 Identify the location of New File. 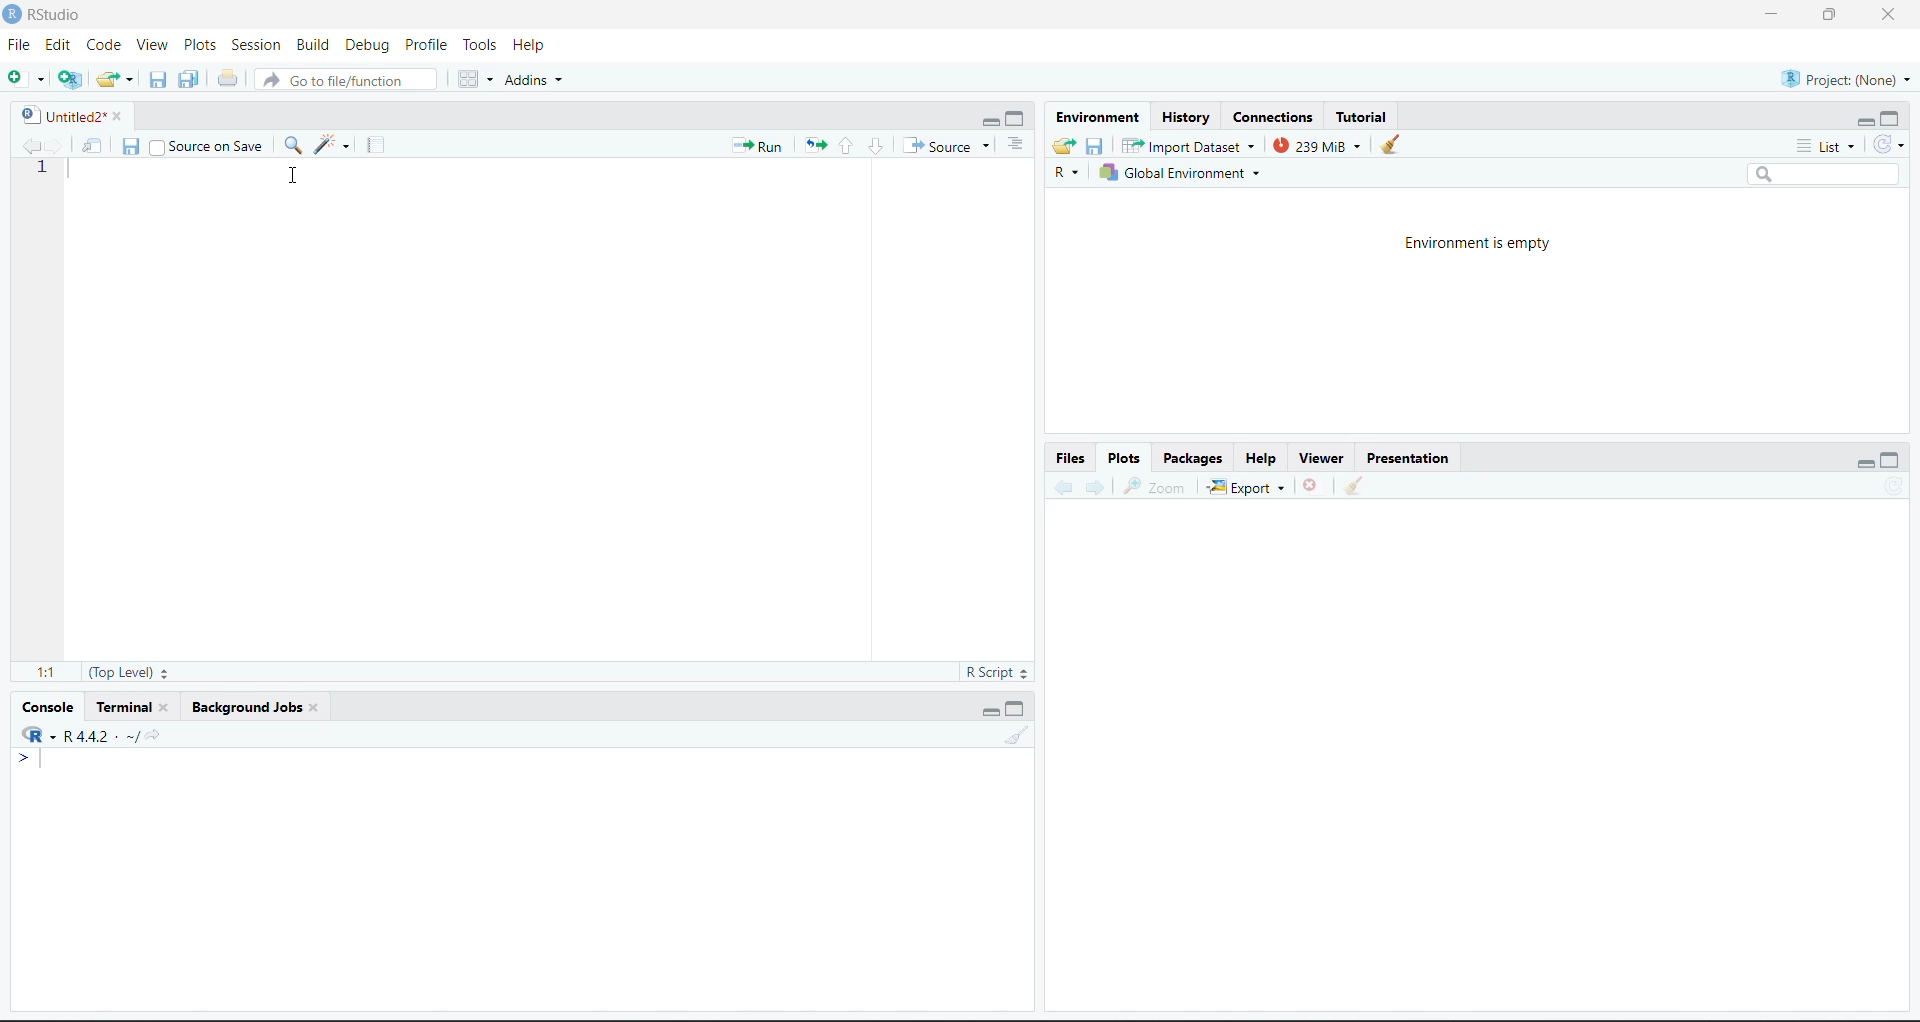
(26, 77).